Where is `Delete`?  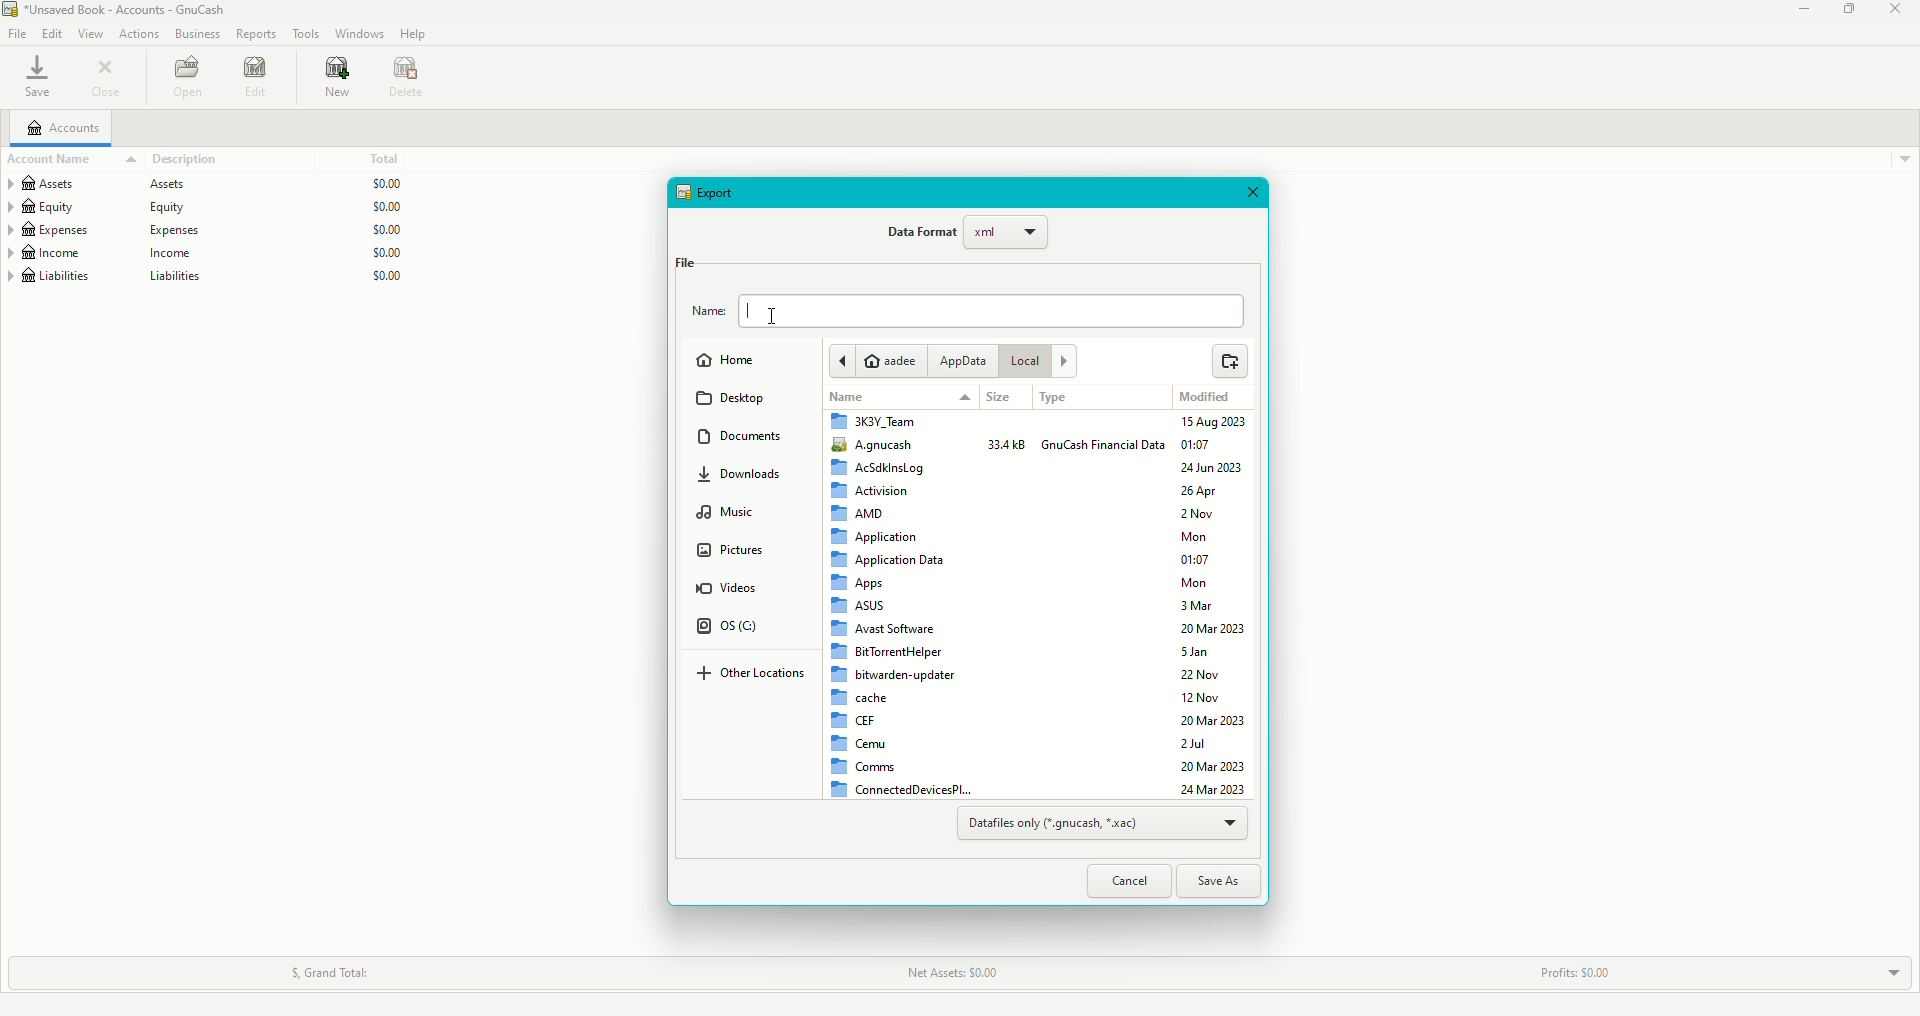
Delete is located at coordinates (412, 79).